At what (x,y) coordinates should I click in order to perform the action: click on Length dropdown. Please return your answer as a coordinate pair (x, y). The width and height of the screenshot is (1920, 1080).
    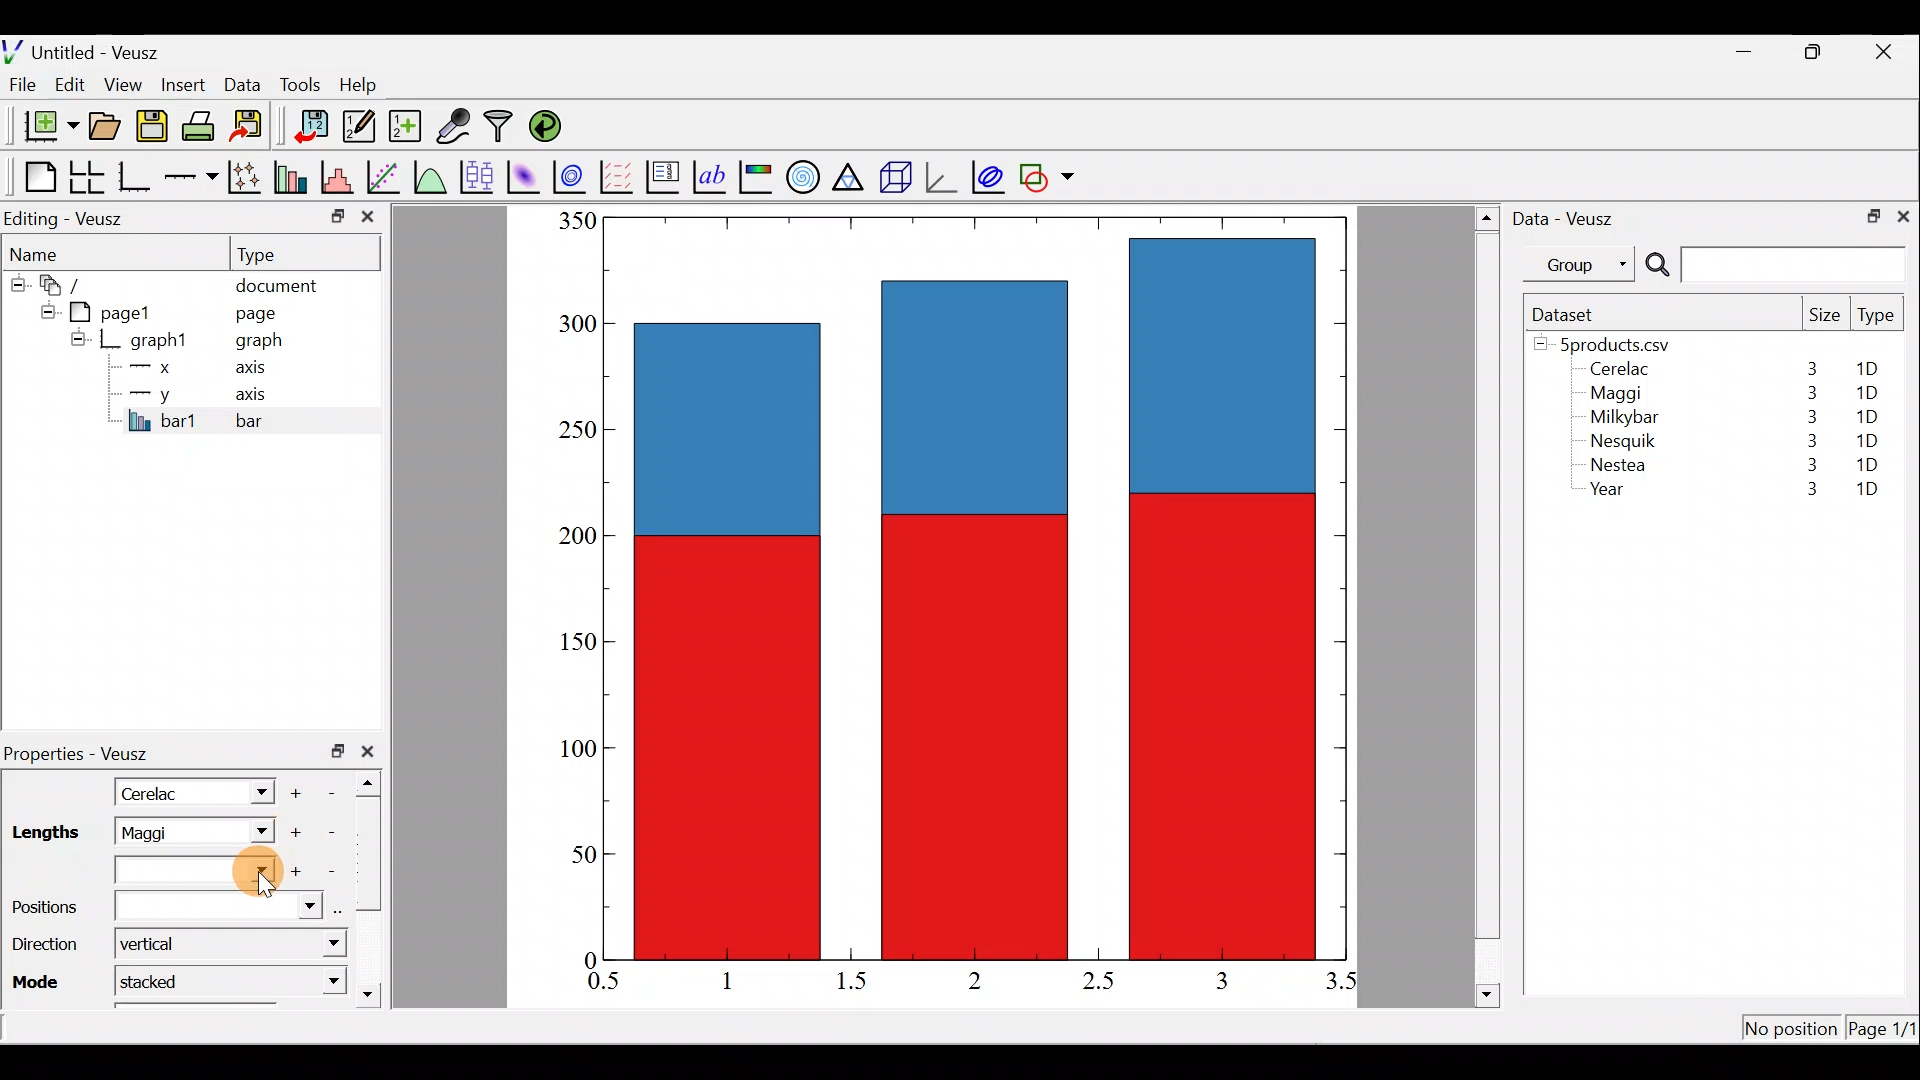
    Looking at the image, I should click on (252, 791).